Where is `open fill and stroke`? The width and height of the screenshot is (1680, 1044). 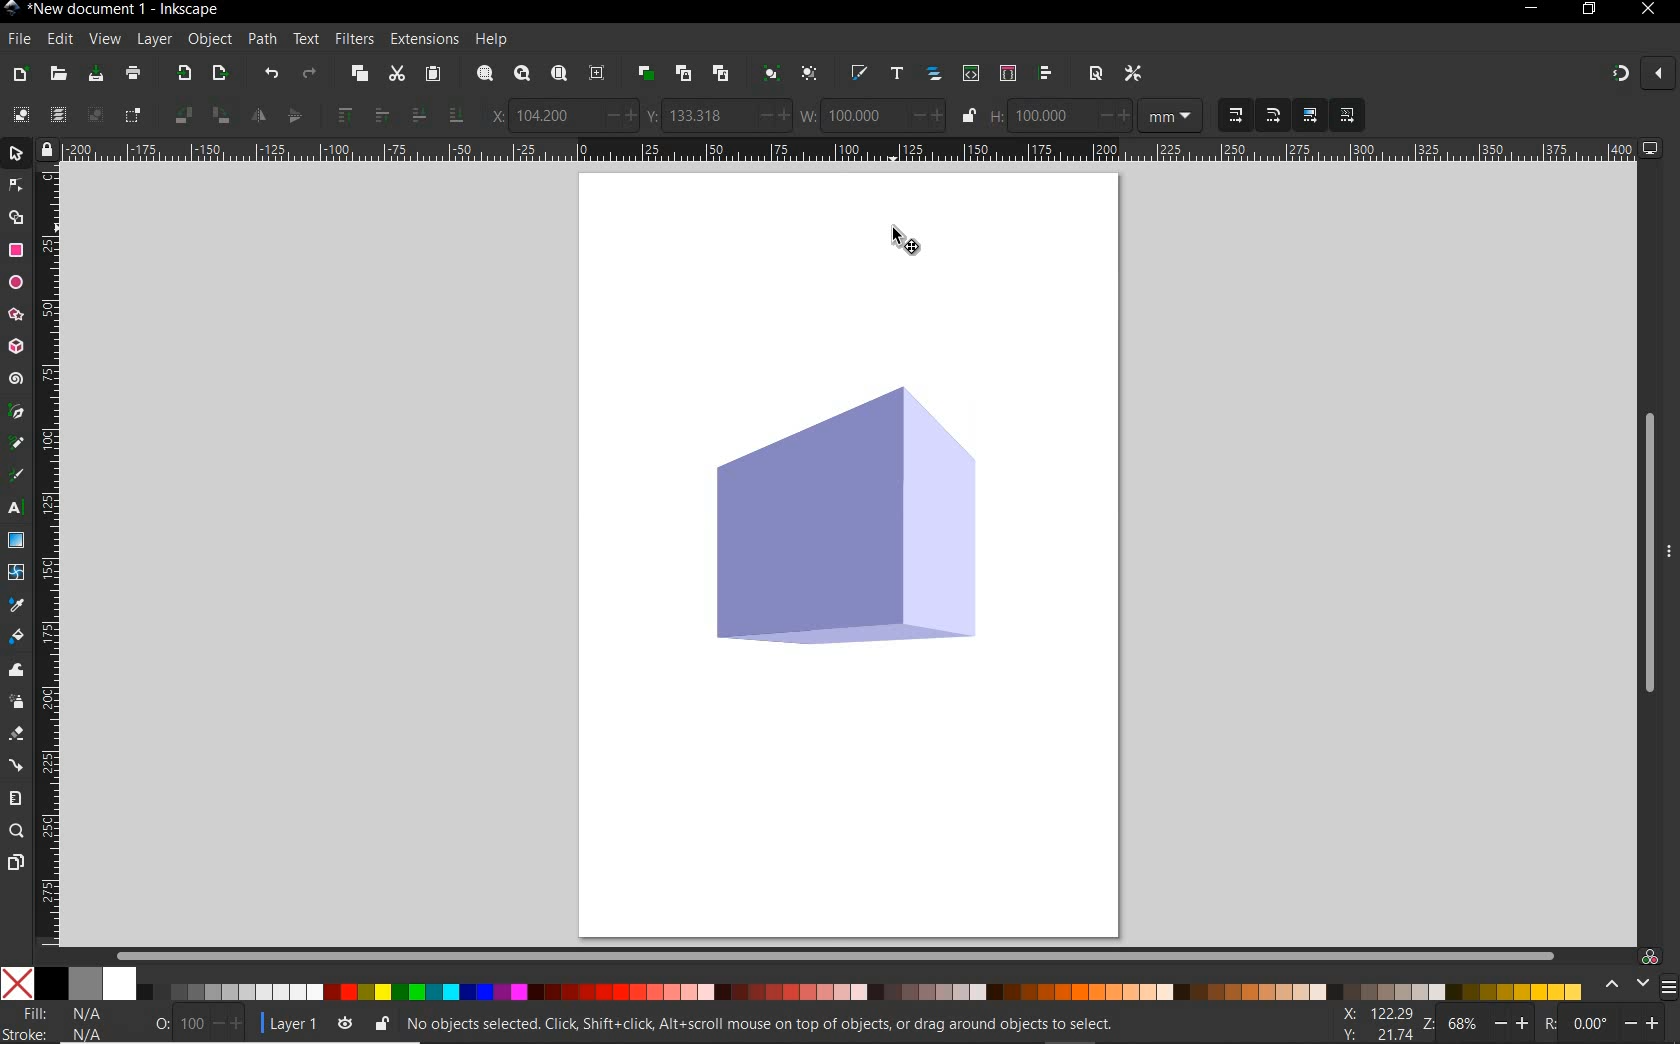 open fill and stroke is located at coordinates (857, 73).